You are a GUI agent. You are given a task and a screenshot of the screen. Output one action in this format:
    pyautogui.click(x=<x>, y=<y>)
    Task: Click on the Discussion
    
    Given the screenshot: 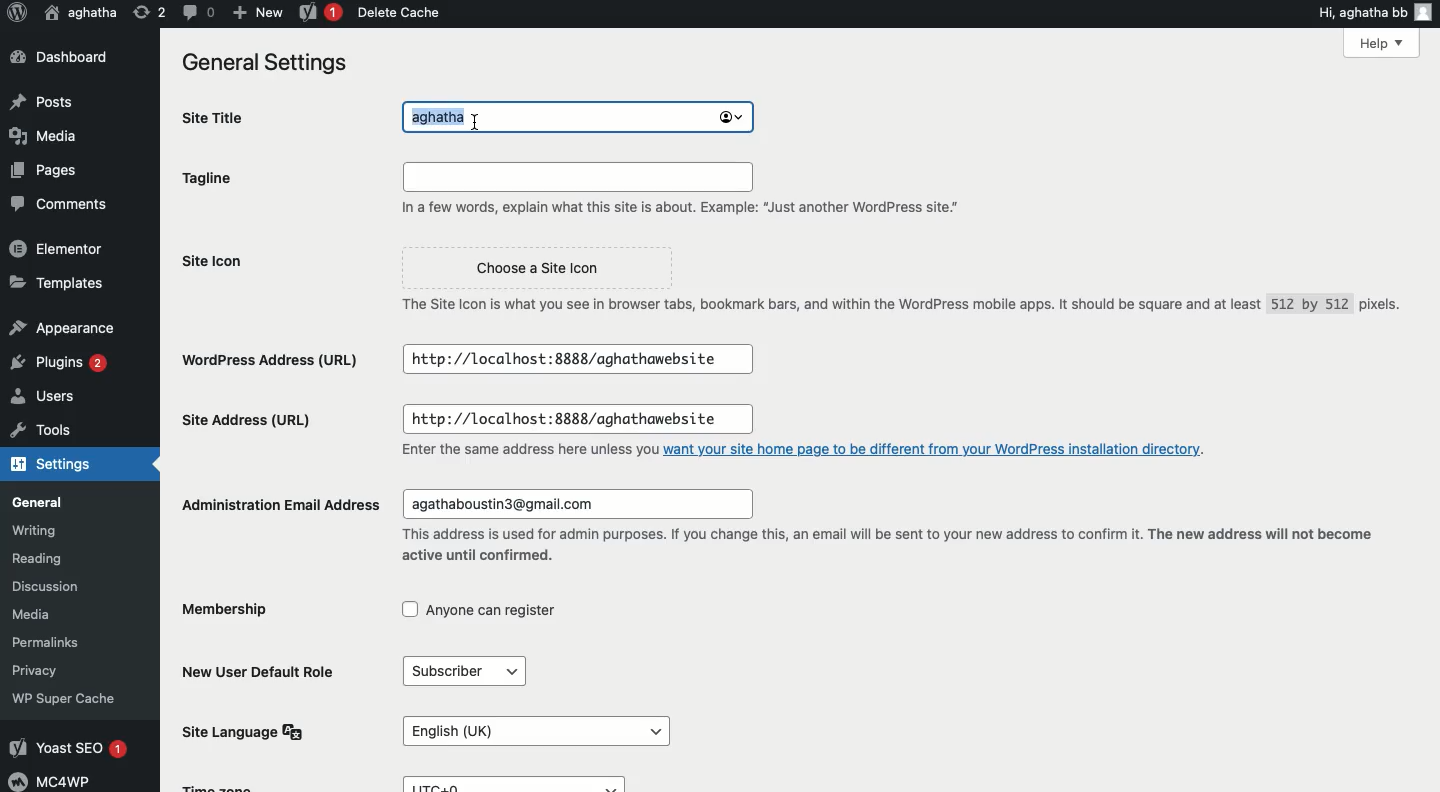 What is the action you would take?
    pyautogui.click(x=47, y=584)
    